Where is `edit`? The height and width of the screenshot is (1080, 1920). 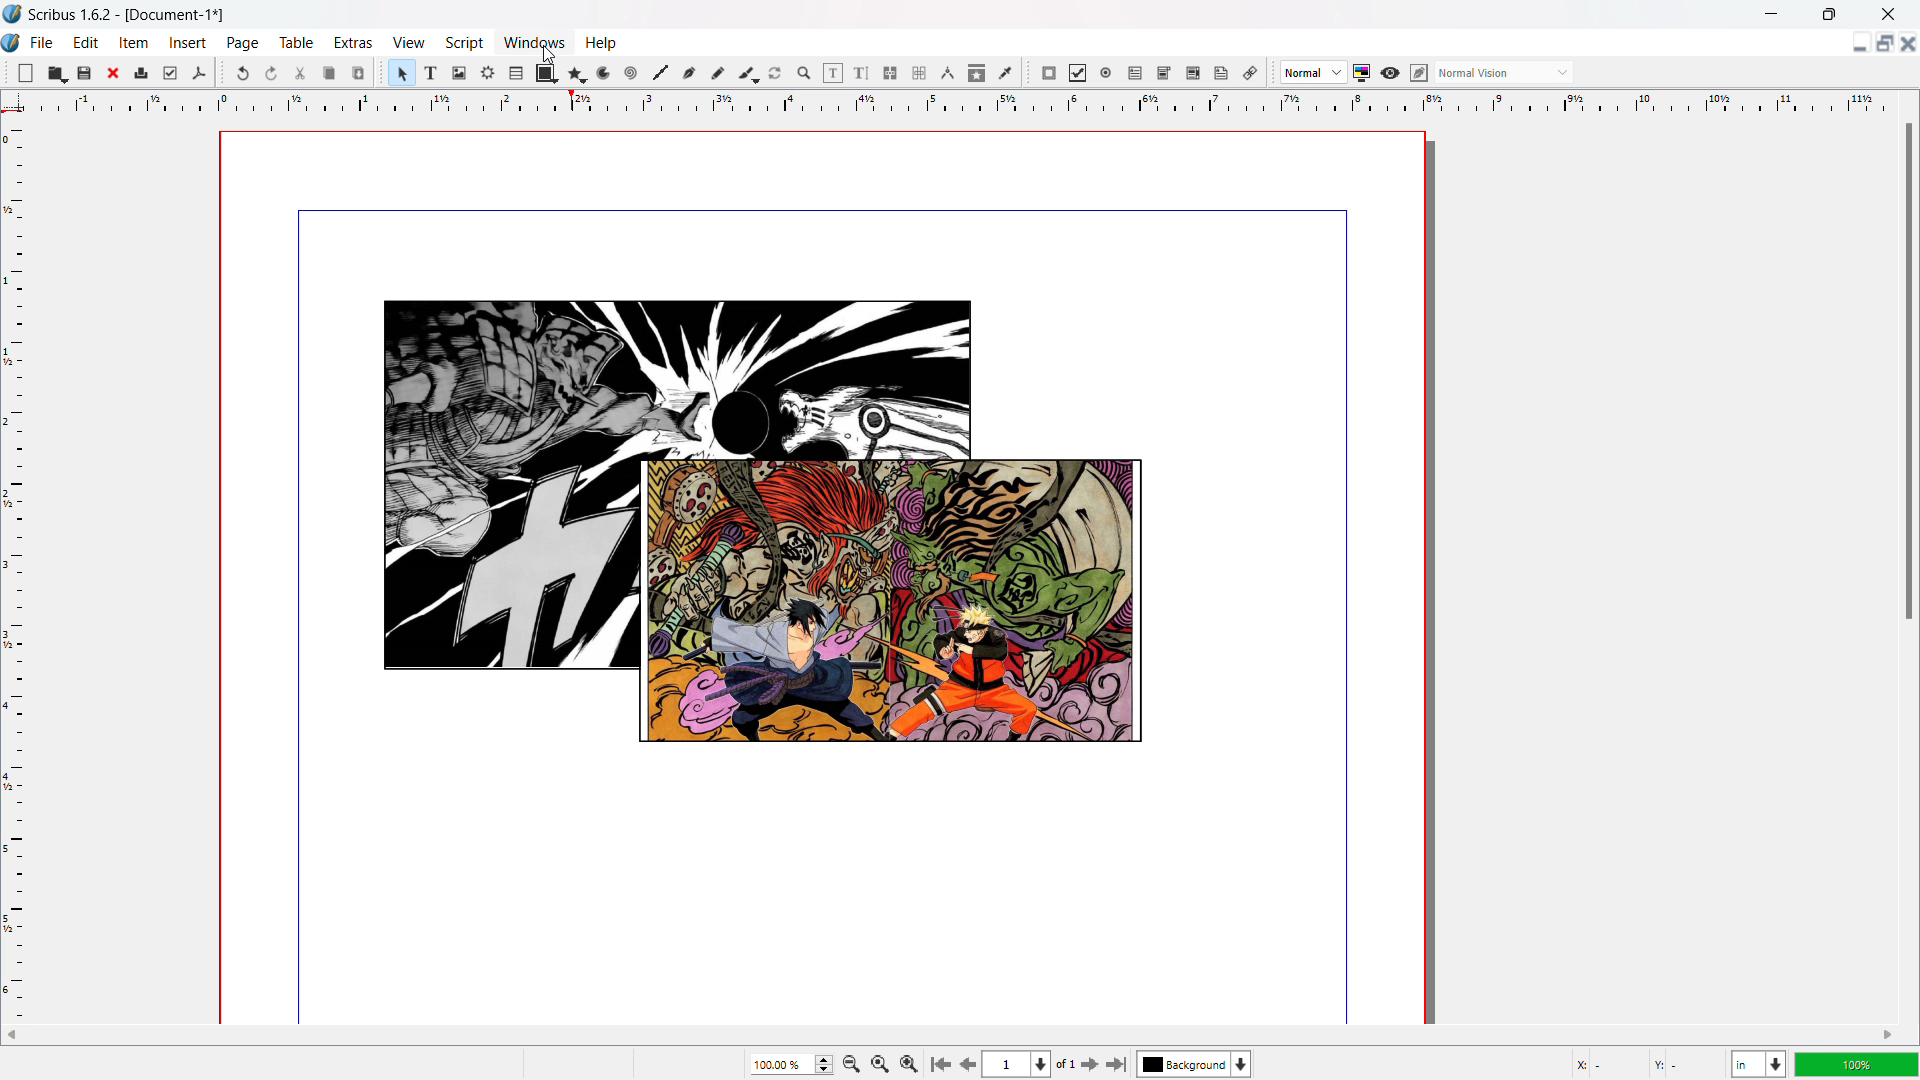
edit is located at coordinates (88, 43).